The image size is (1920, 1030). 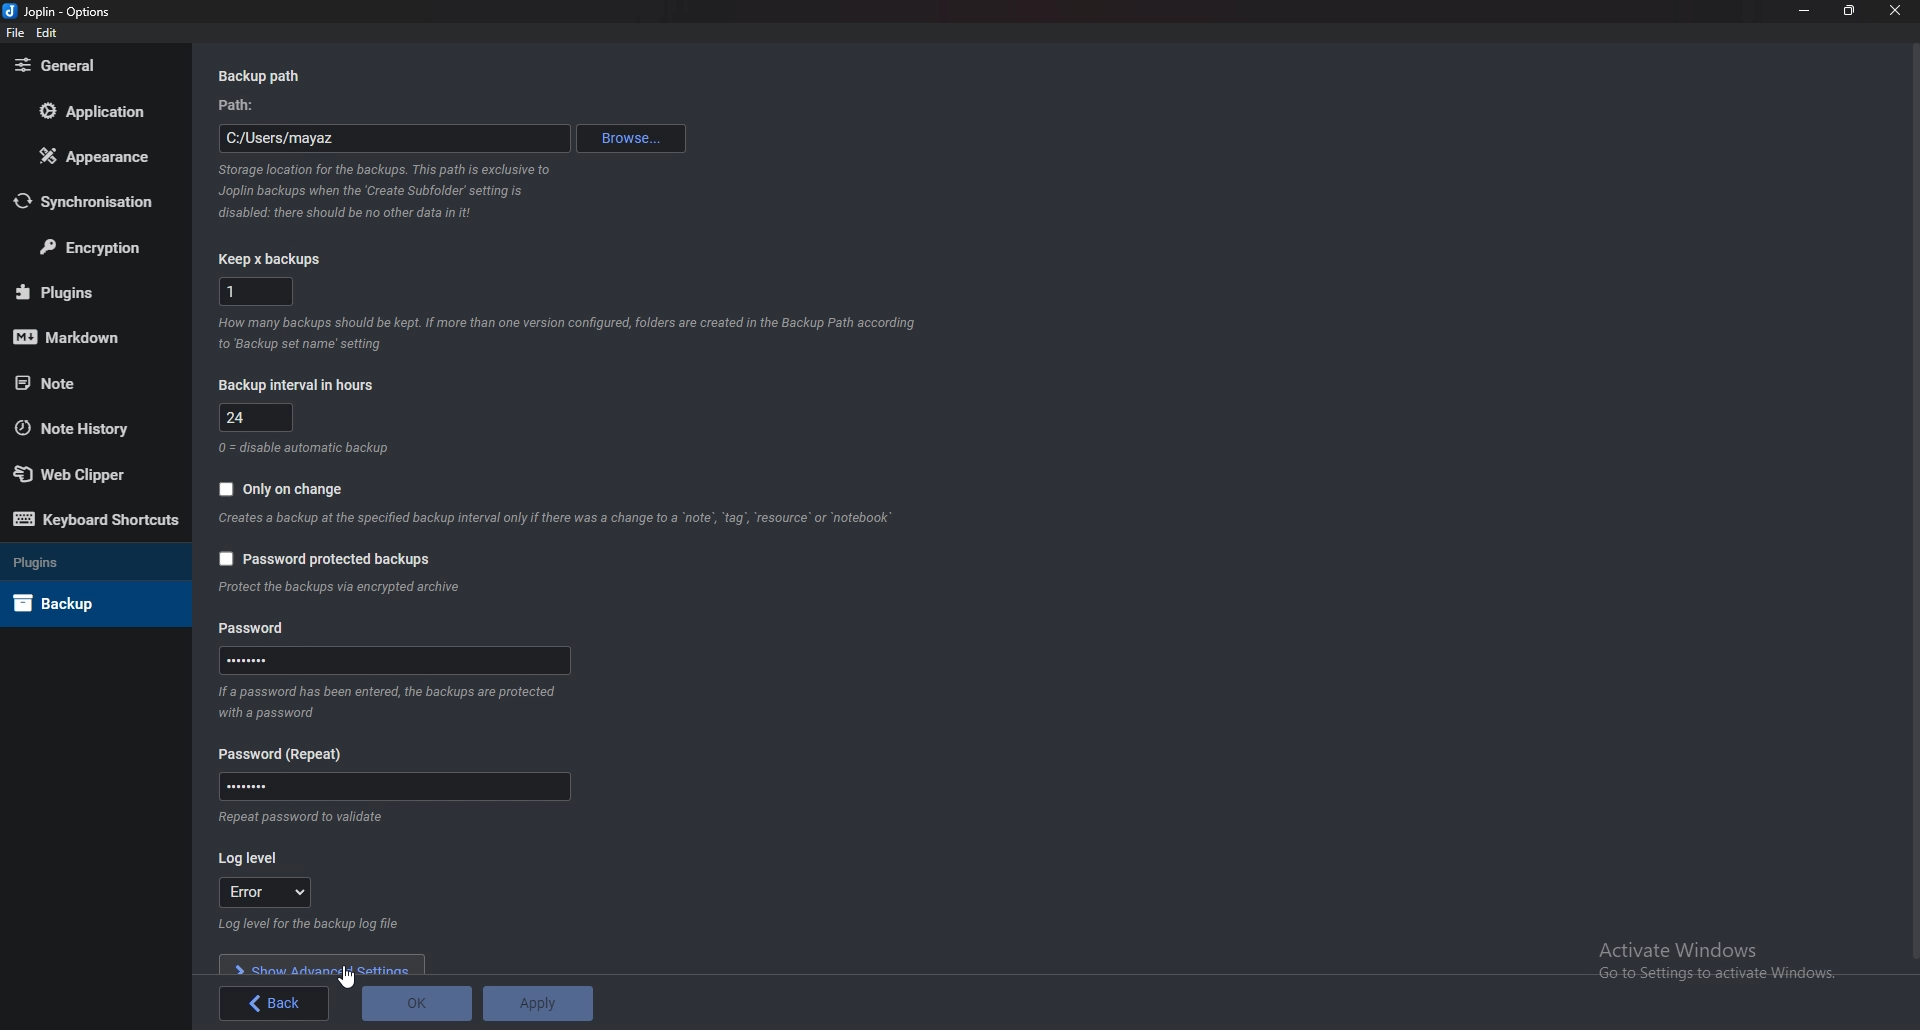 What do you see at coordinates (298, 386) in the screenshot?
I see `Backup interval in hours` at bounding box center [298, 386].